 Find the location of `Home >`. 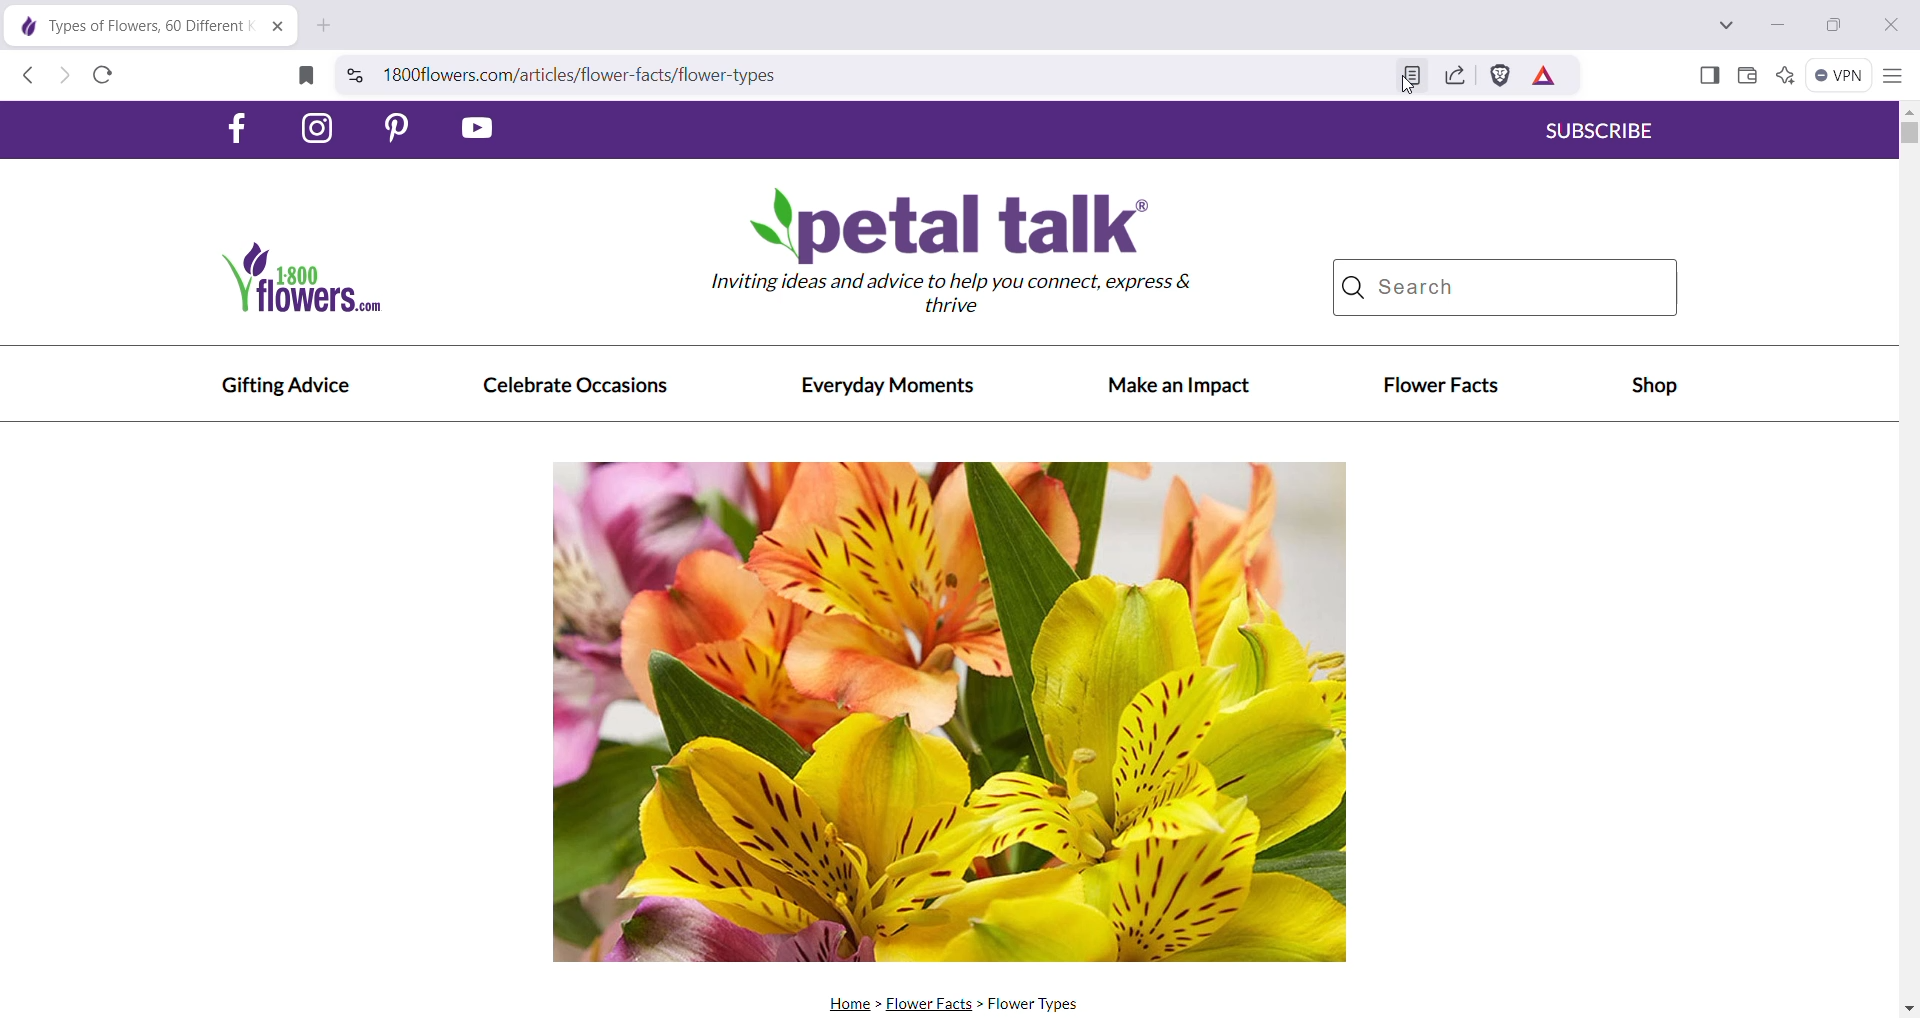

Home > is located at coordinates (849, 1003).